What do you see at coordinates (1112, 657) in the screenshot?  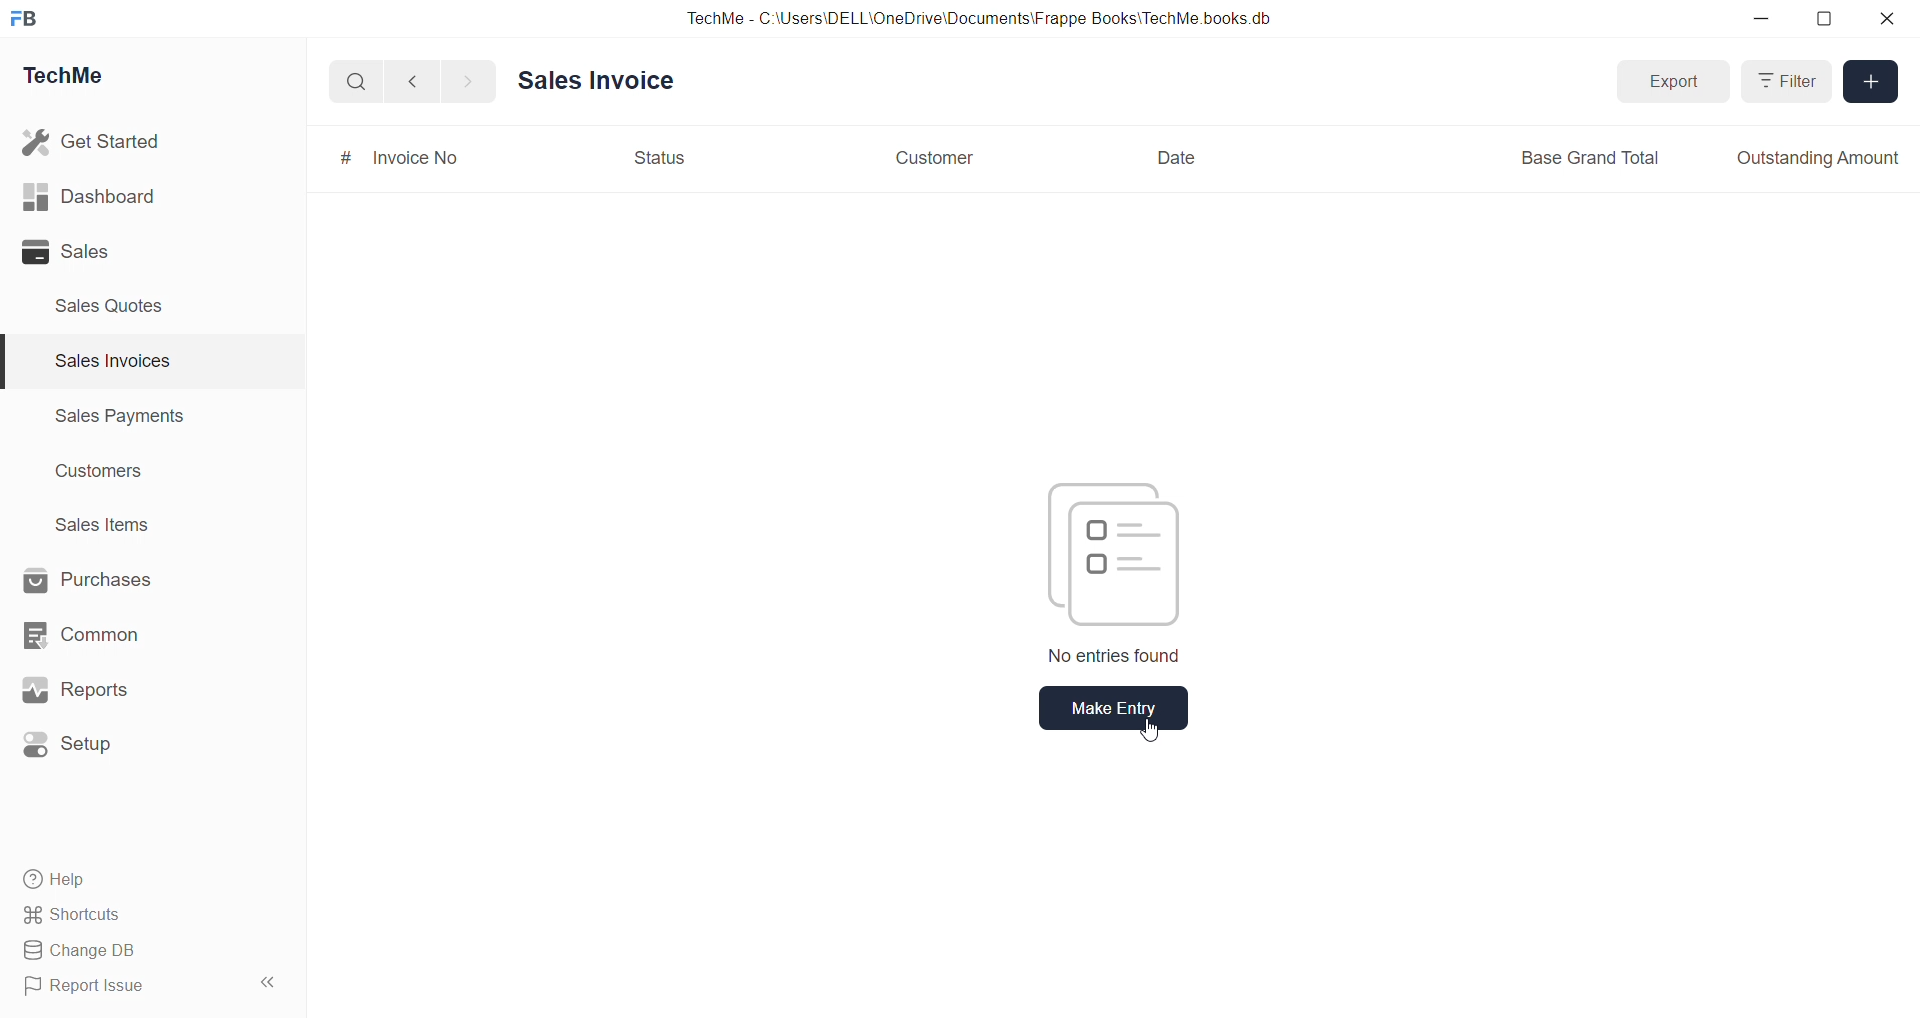 I see `No entries found` at bounding box center [1112, 657].